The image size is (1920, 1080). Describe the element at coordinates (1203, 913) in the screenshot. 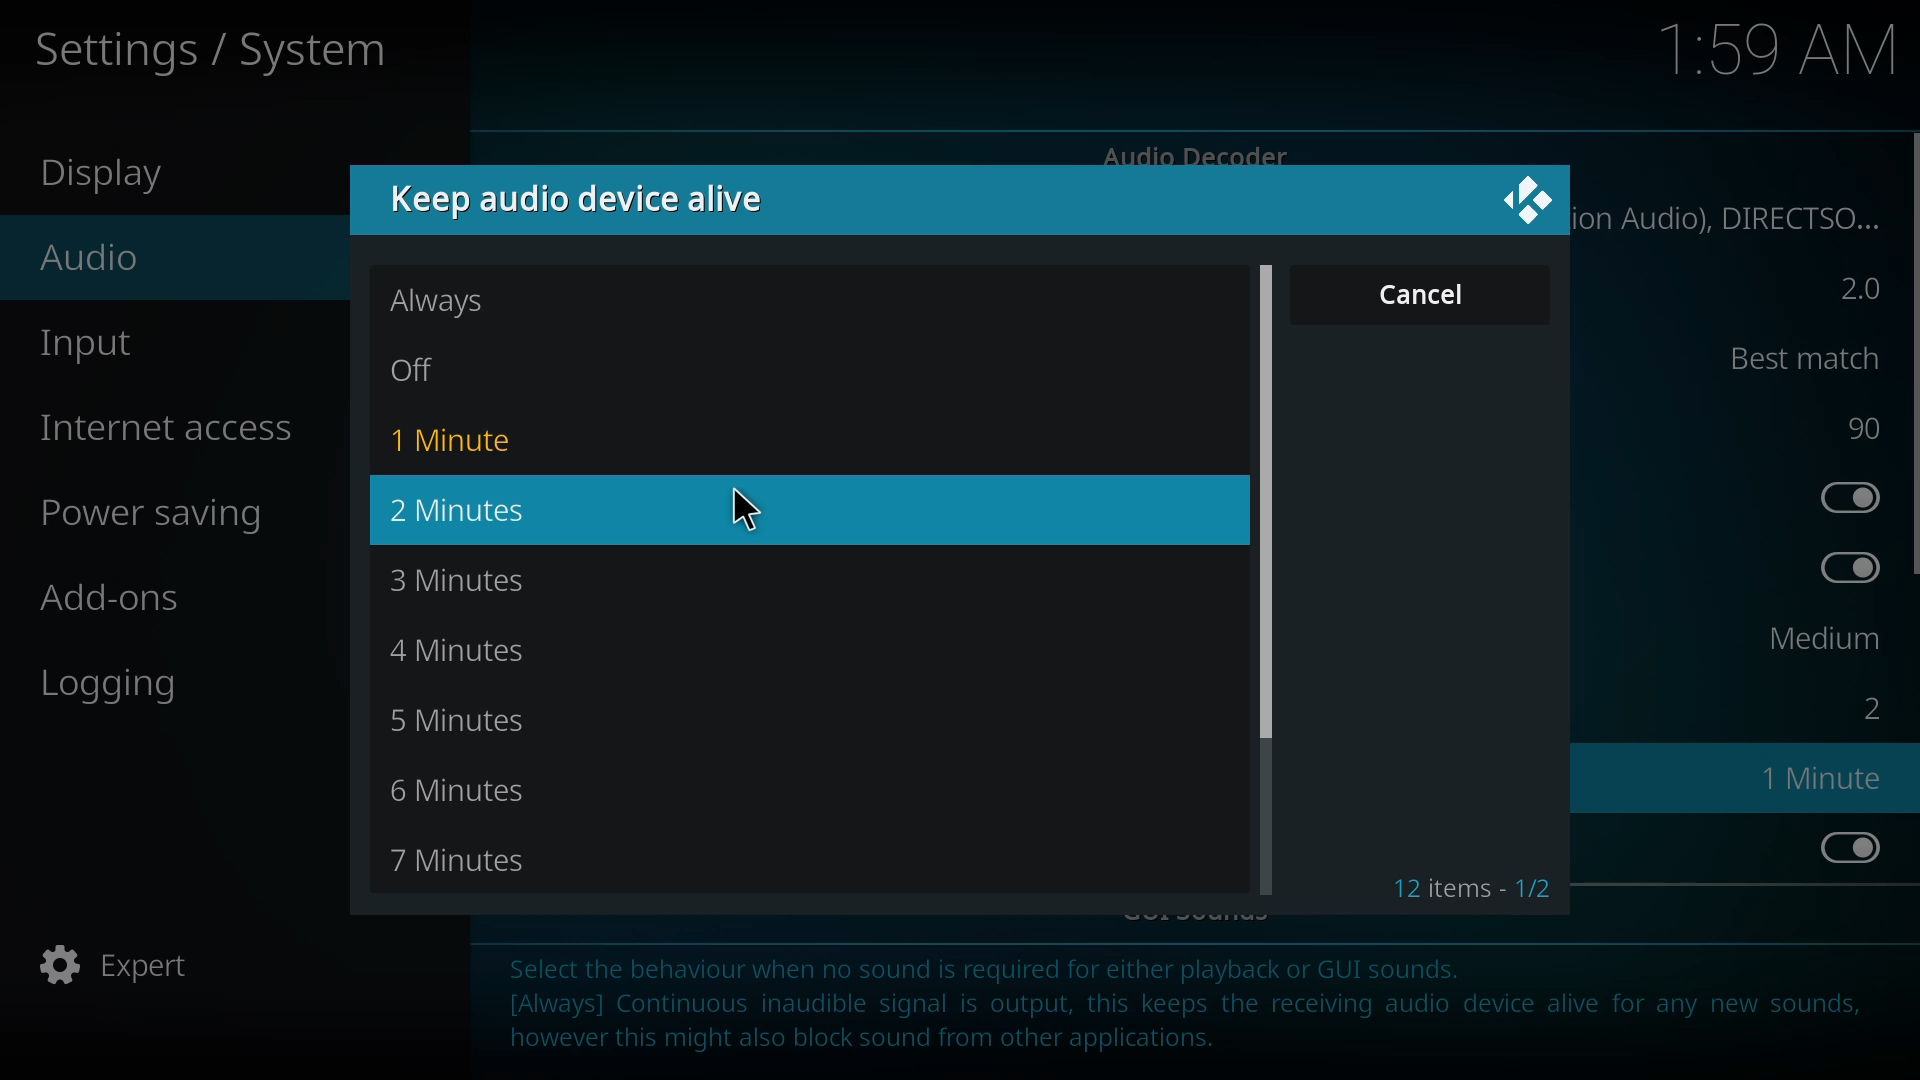

I see `gui sounds` at that location.